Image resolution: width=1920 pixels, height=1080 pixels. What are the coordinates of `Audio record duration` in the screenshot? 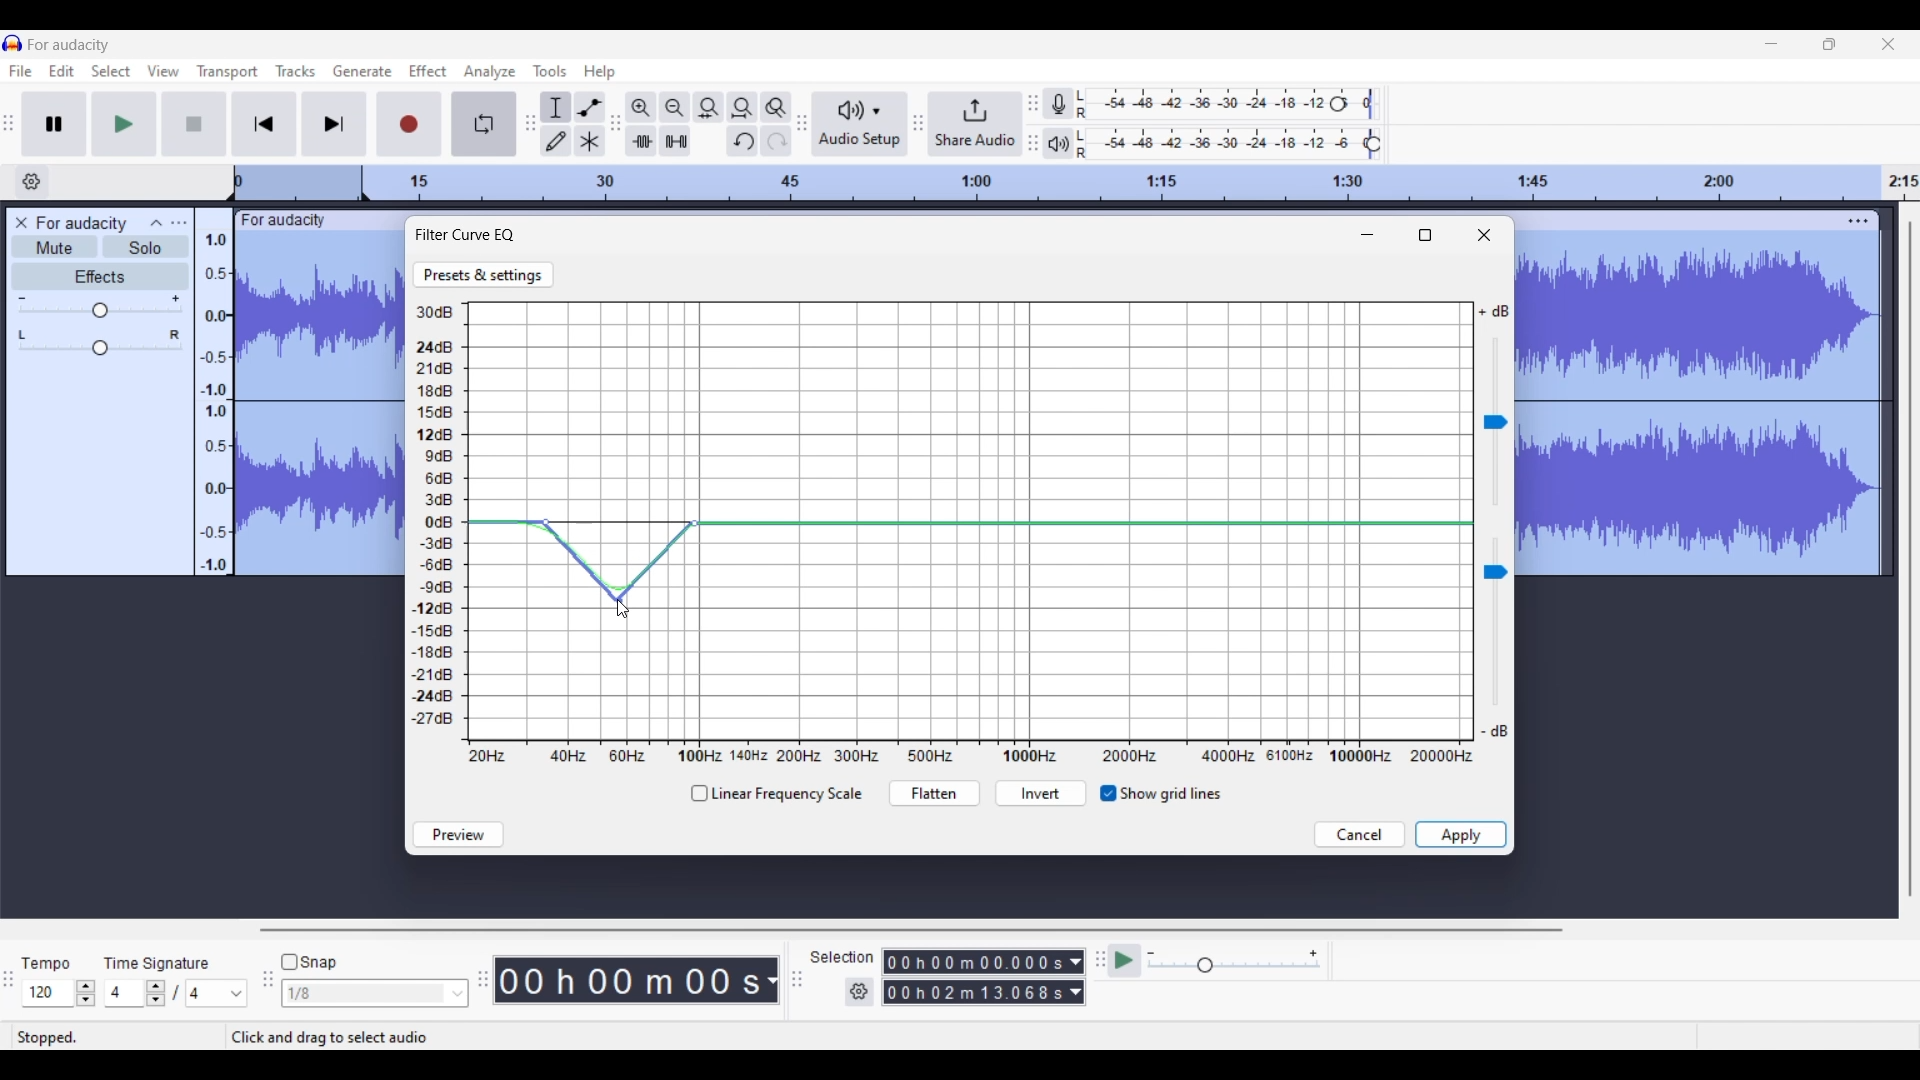 It's located at (772, 981).